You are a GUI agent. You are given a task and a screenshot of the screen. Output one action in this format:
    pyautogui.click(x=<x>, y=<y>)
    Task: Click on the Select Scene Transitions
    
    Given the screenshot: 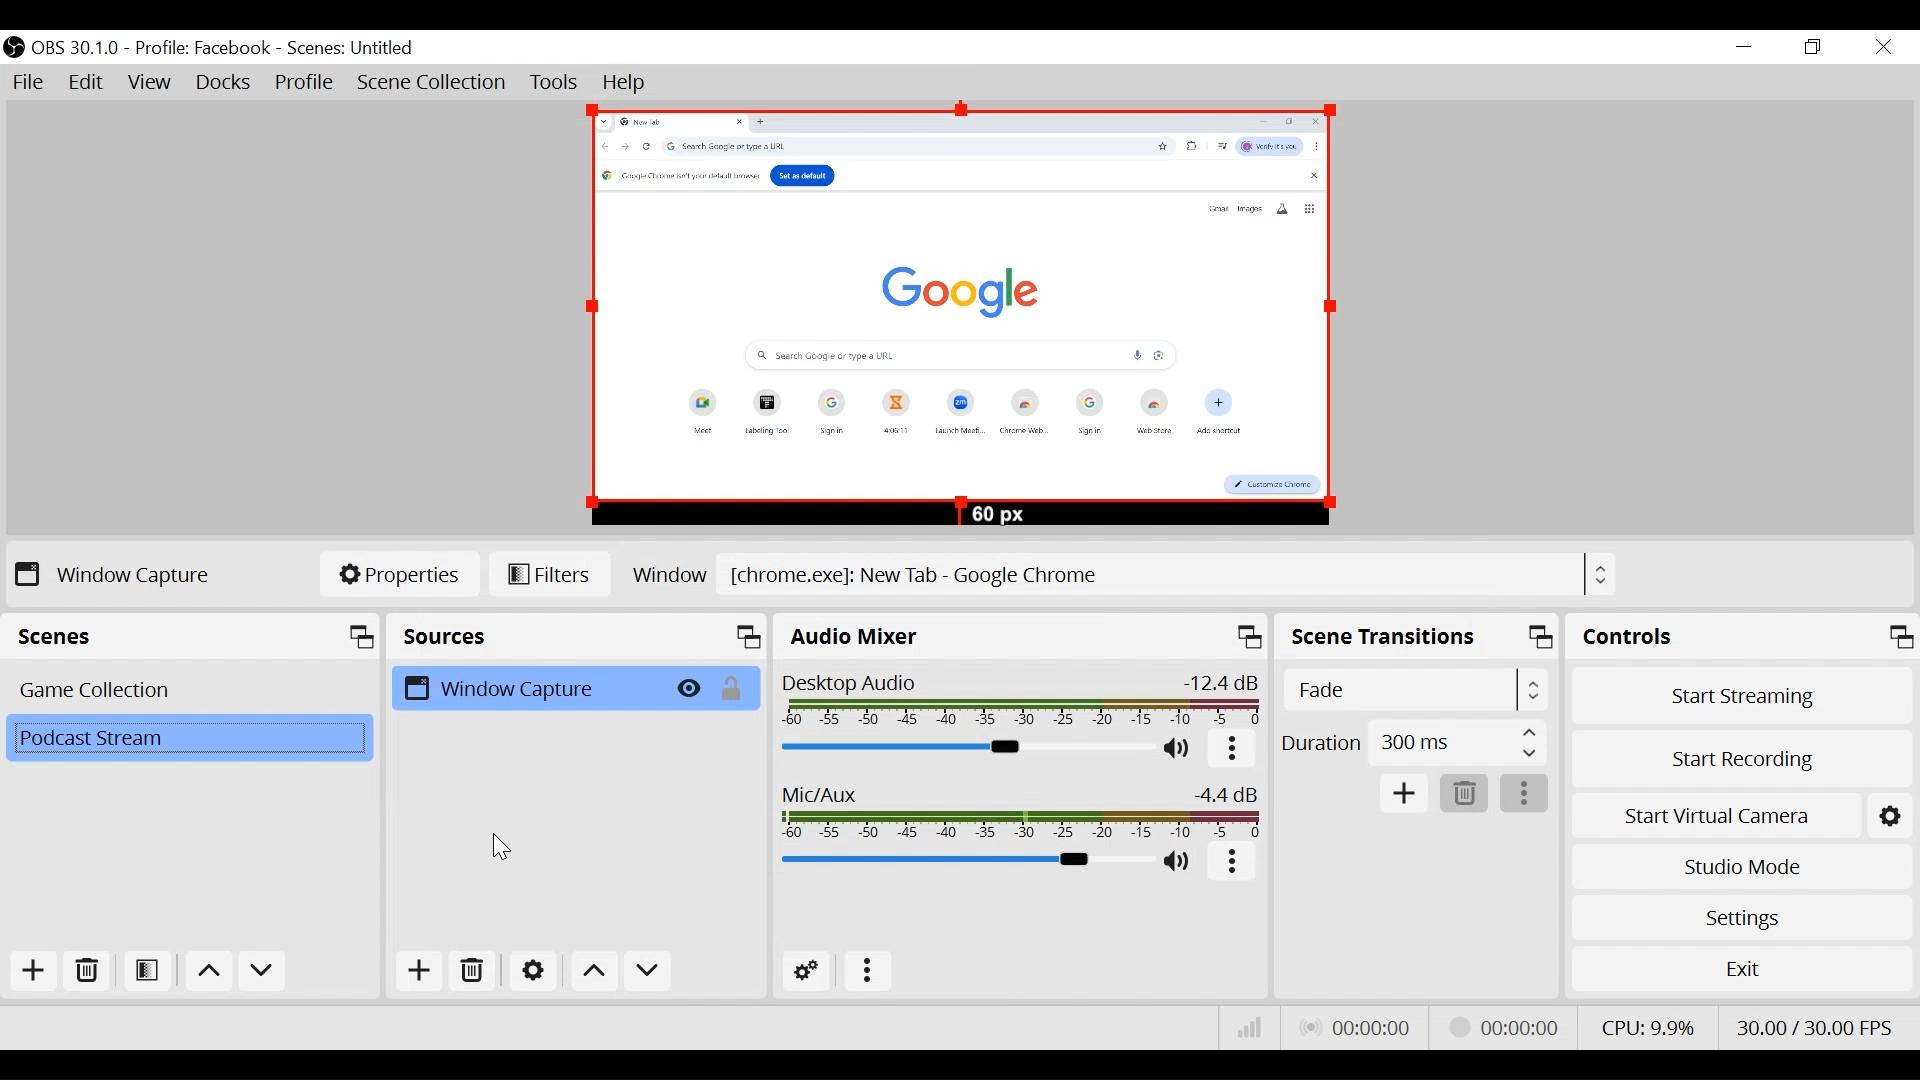 What is the action you would take?
    pyautogui.click(x=1417, y=688)
    